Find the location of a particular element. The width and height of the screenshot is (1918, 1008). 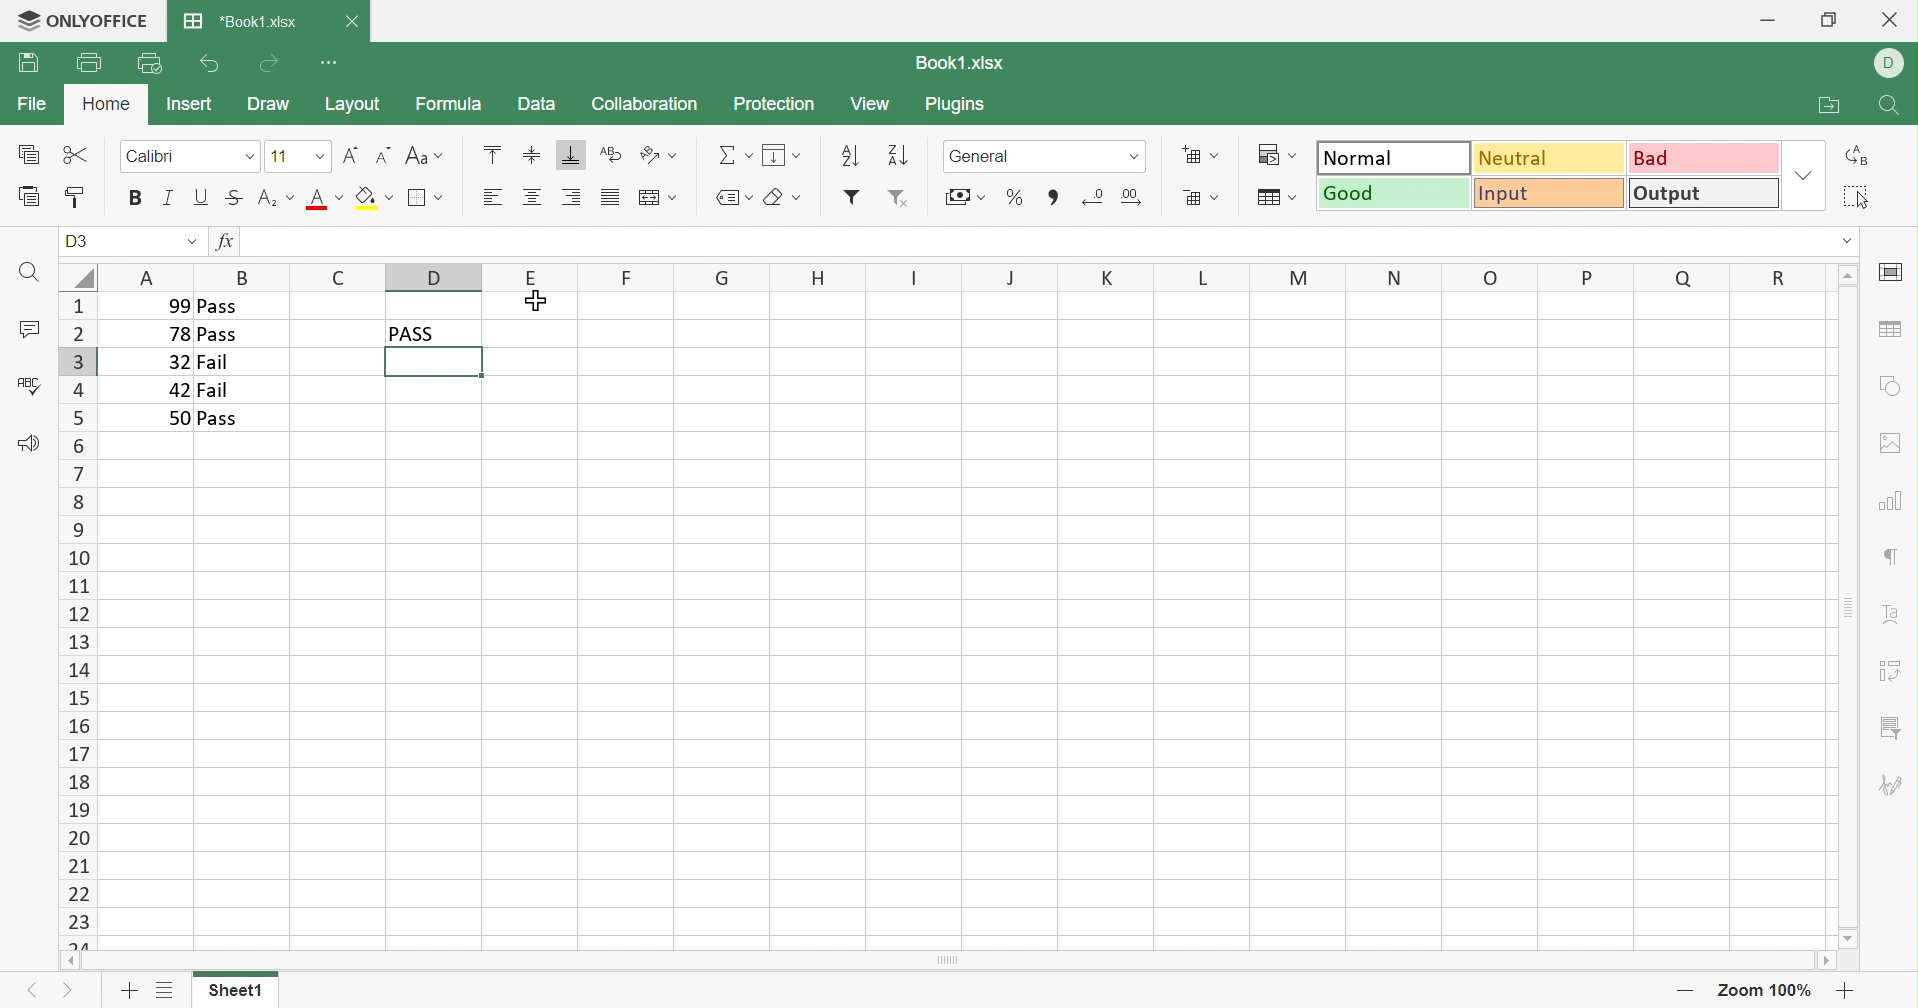

Italic is located at coordinates (170, 198).